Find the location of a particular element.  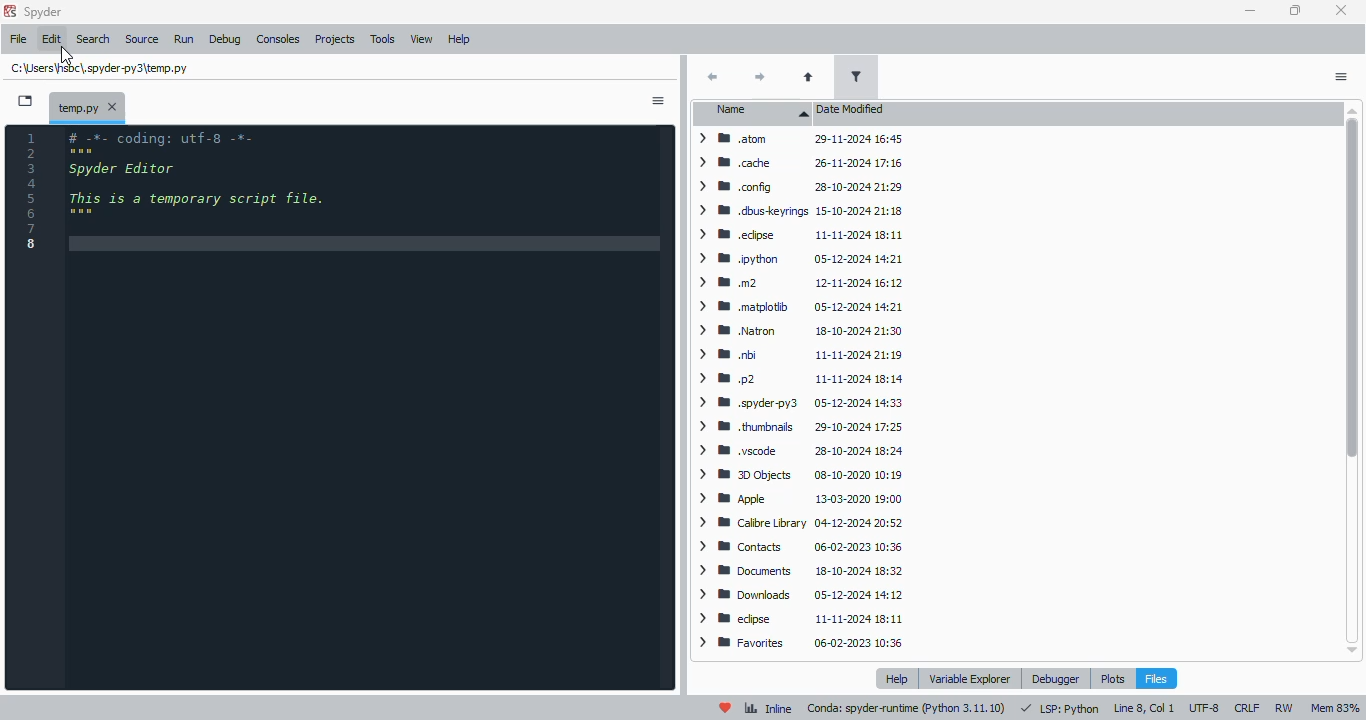

> WM edipse 11-11-2024 18:11 is located at coordinates (801, 619).